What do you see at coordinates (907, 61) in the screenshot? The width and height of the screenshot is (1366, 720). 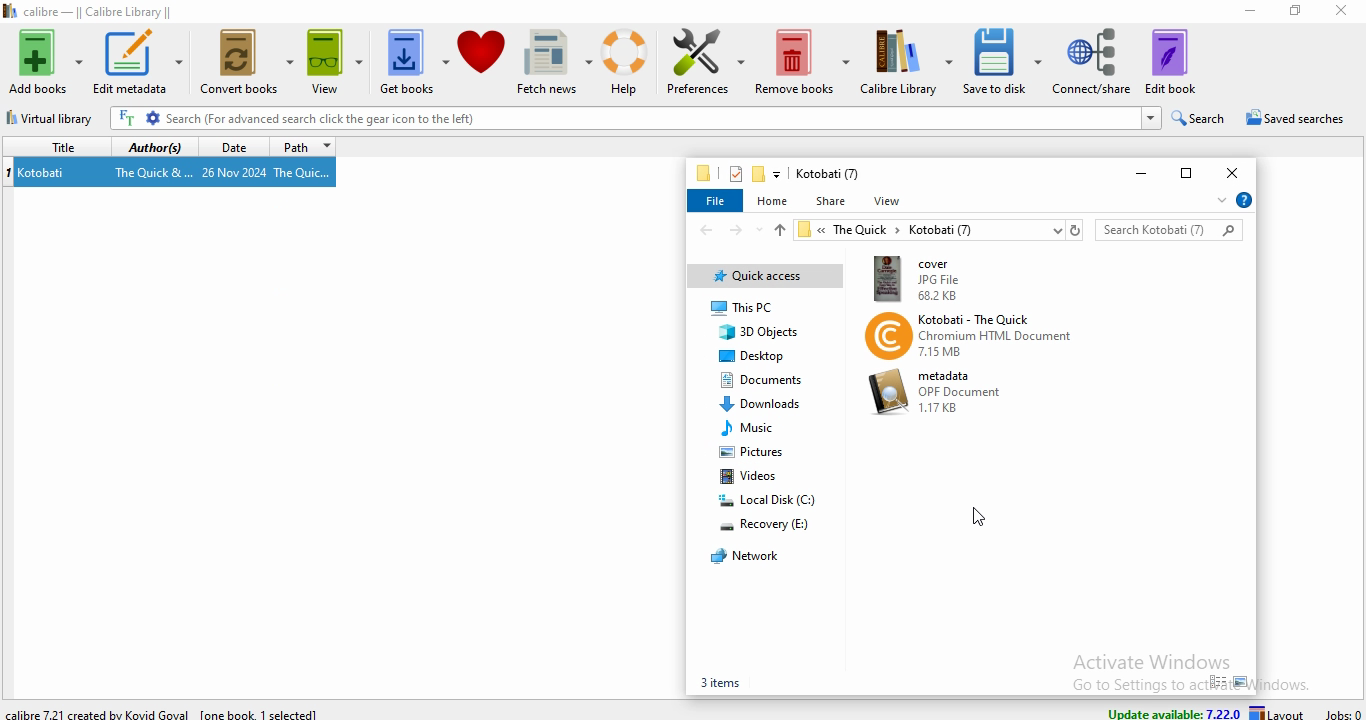 I see `calibre library` at bounding box center [907, 61].